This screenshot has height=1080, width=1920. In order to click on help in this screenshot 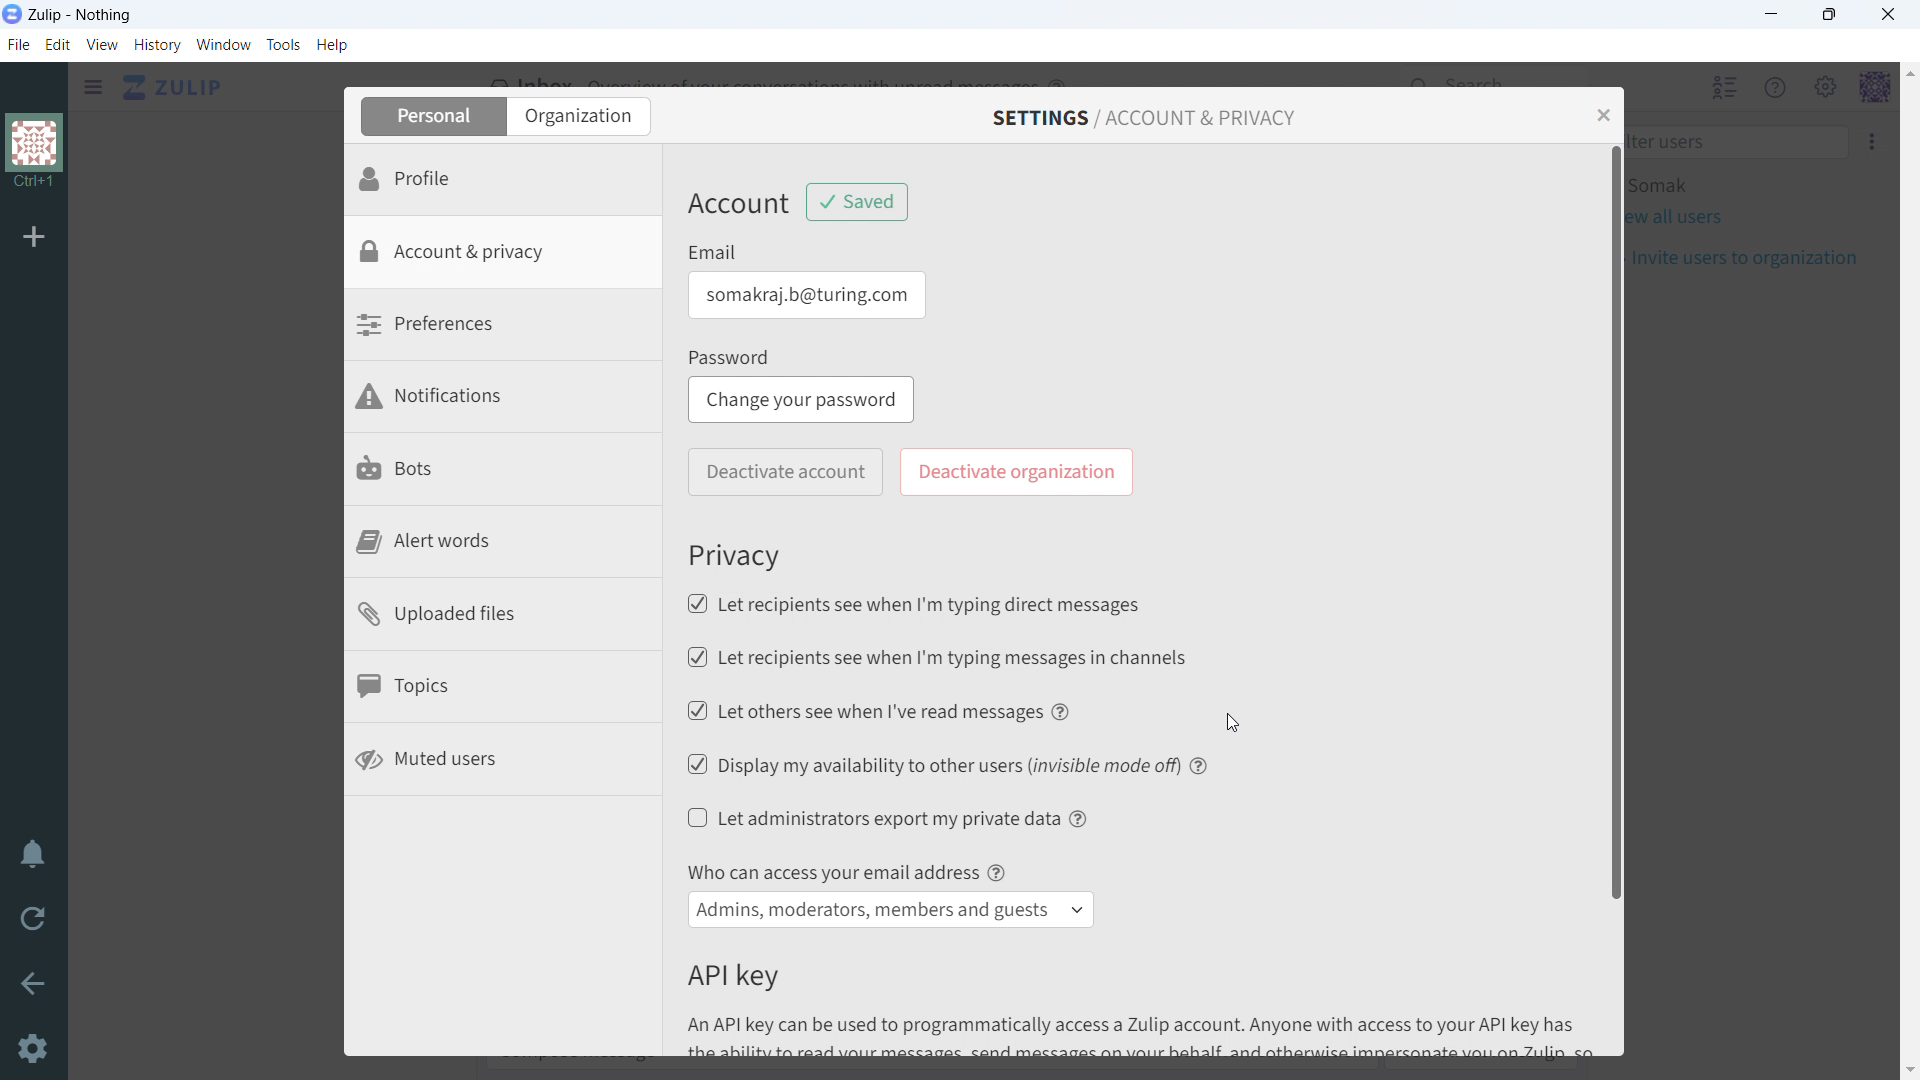, I will do `click(332, 44)`.